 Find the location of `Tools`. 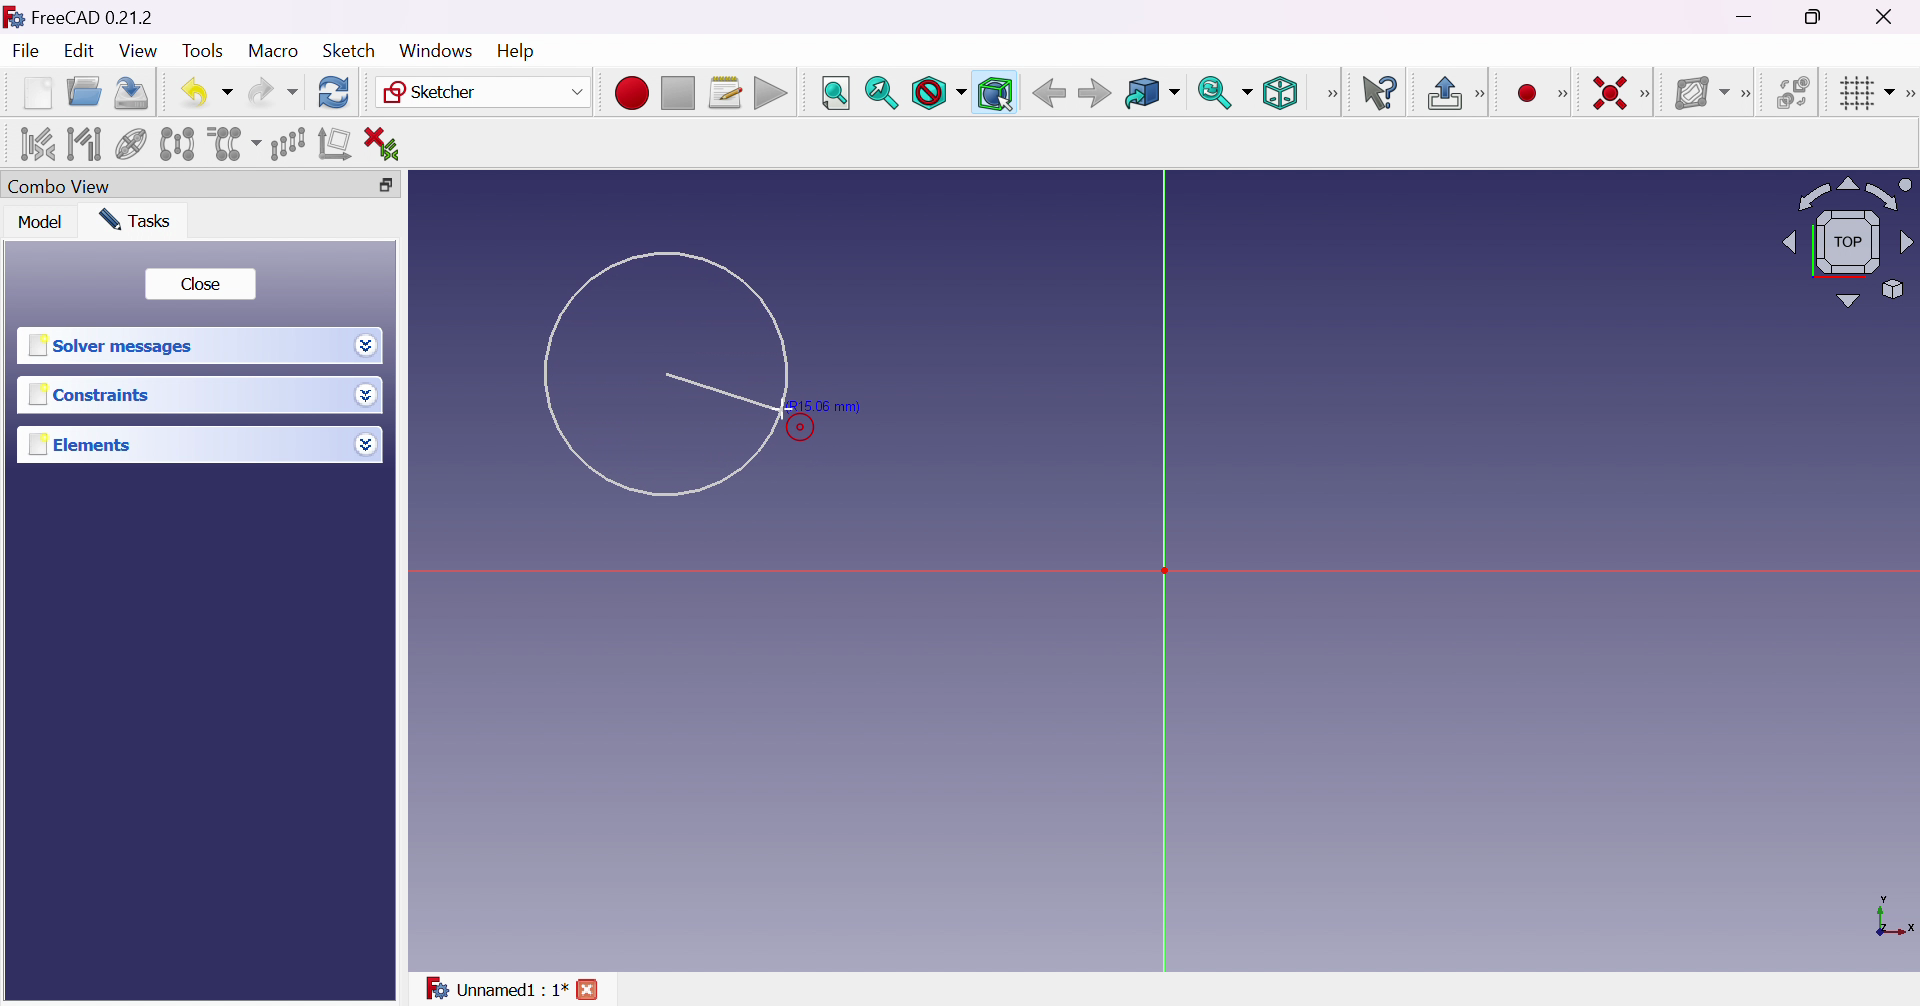

Tools is located at coordinates (205, 51).